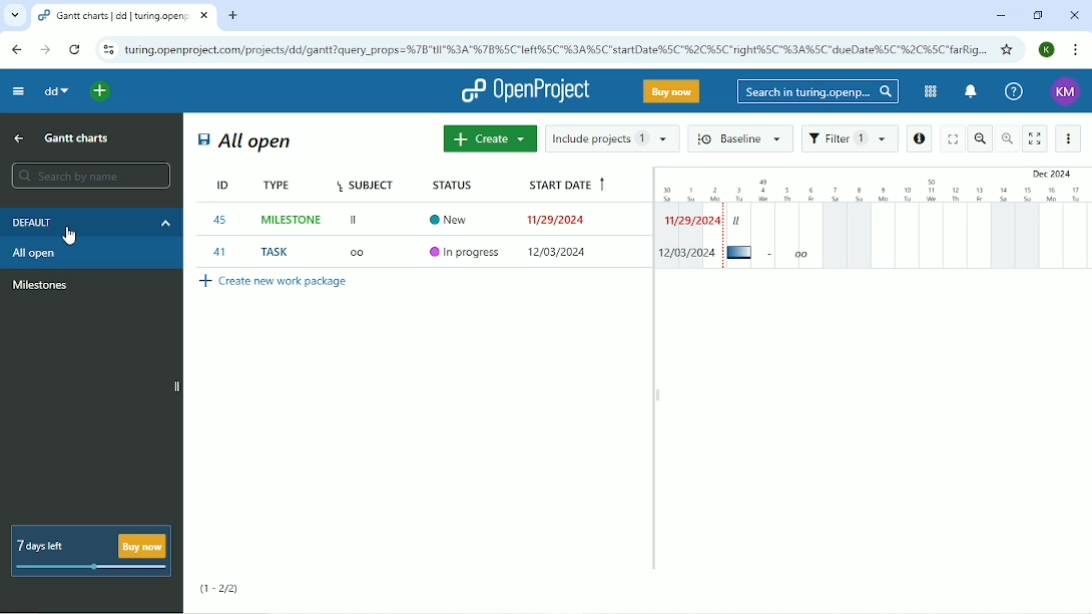 The width and height of the screenshot is (1092, 614). I want to click on Minimize, so click(1001, 16).